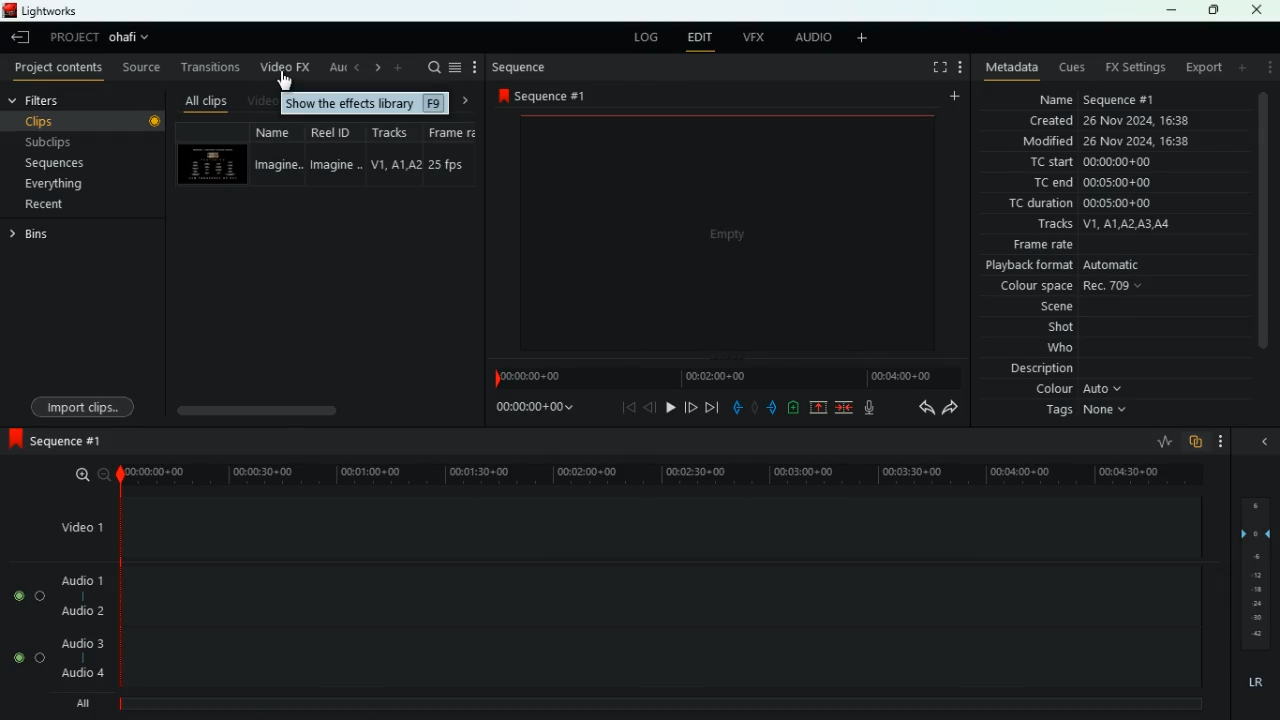 This screenshot has height=720, width=1280. What do you see at coordinates (50, 205) in the screenshot?
I see `recent` at bounding box center [50, 205].